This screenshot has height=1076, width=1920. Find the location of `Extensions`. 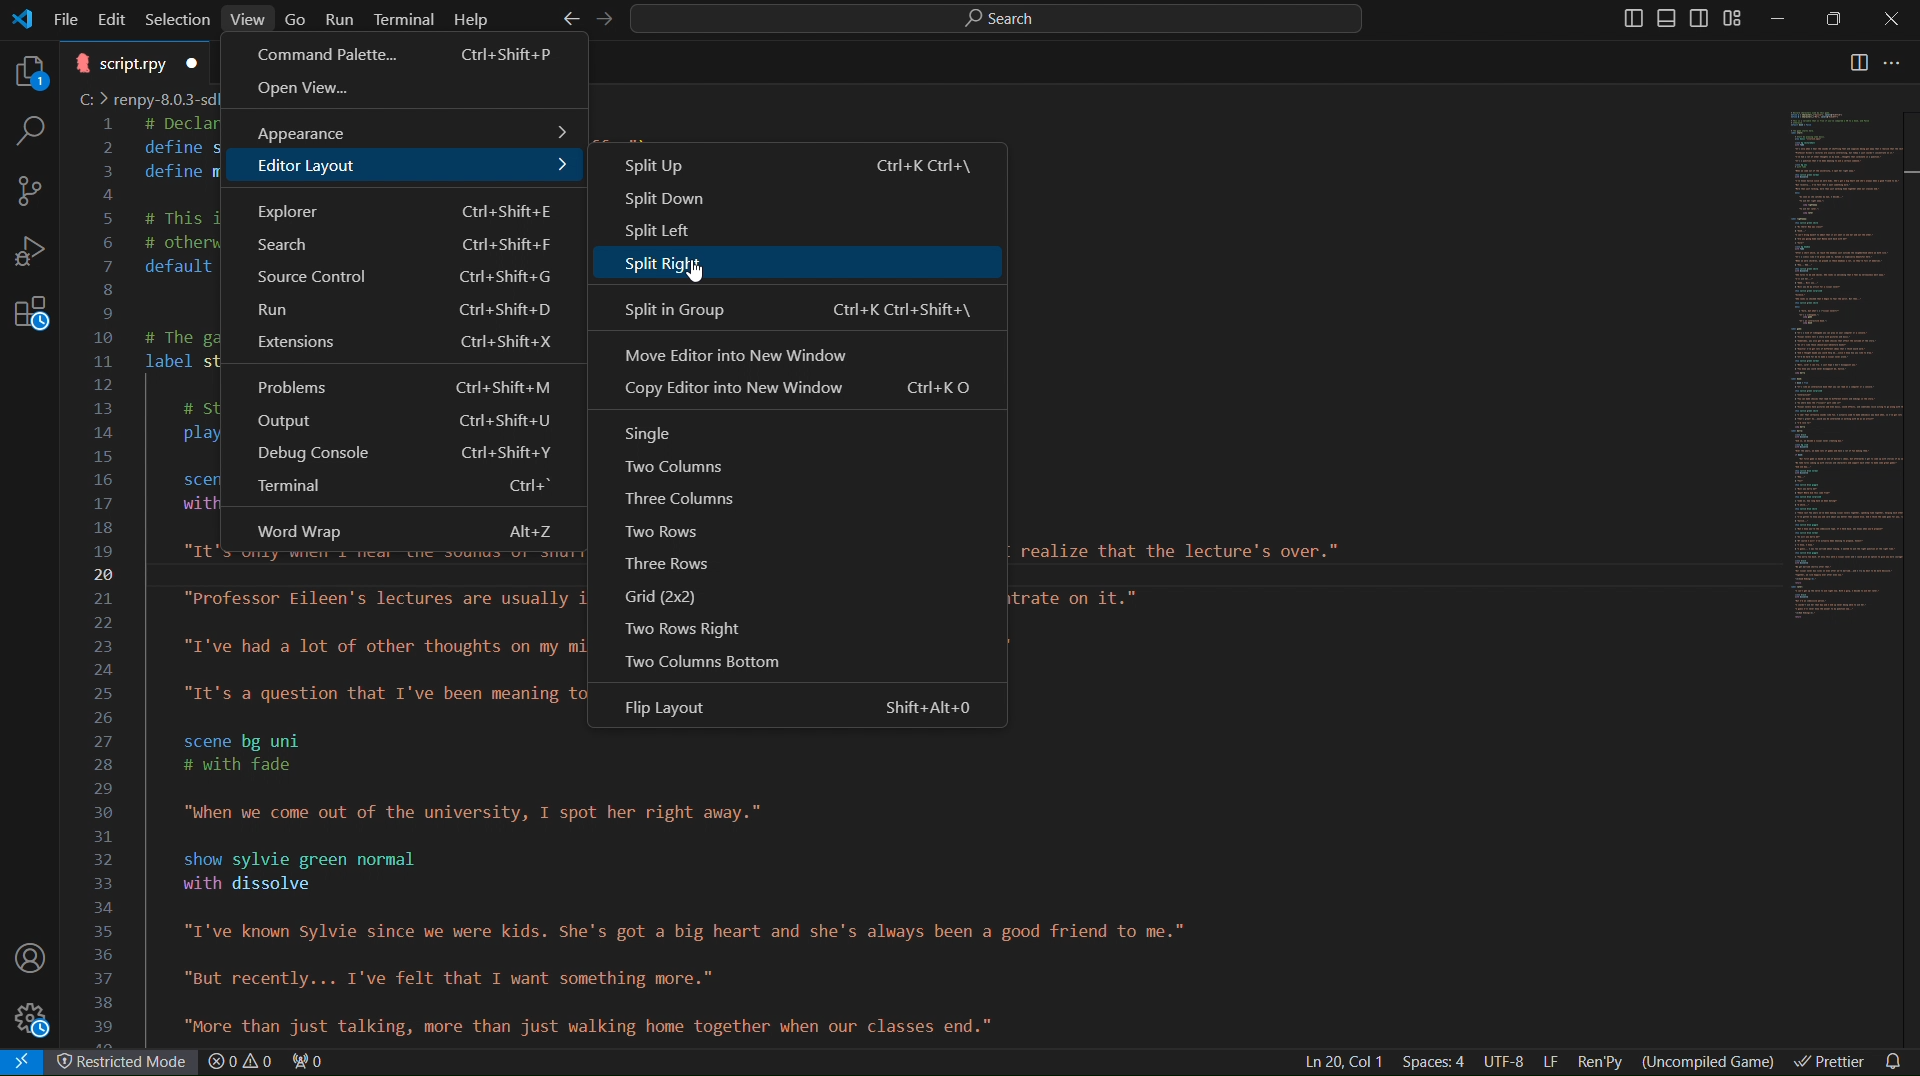

Extensions is located at coordinates (30, 322).